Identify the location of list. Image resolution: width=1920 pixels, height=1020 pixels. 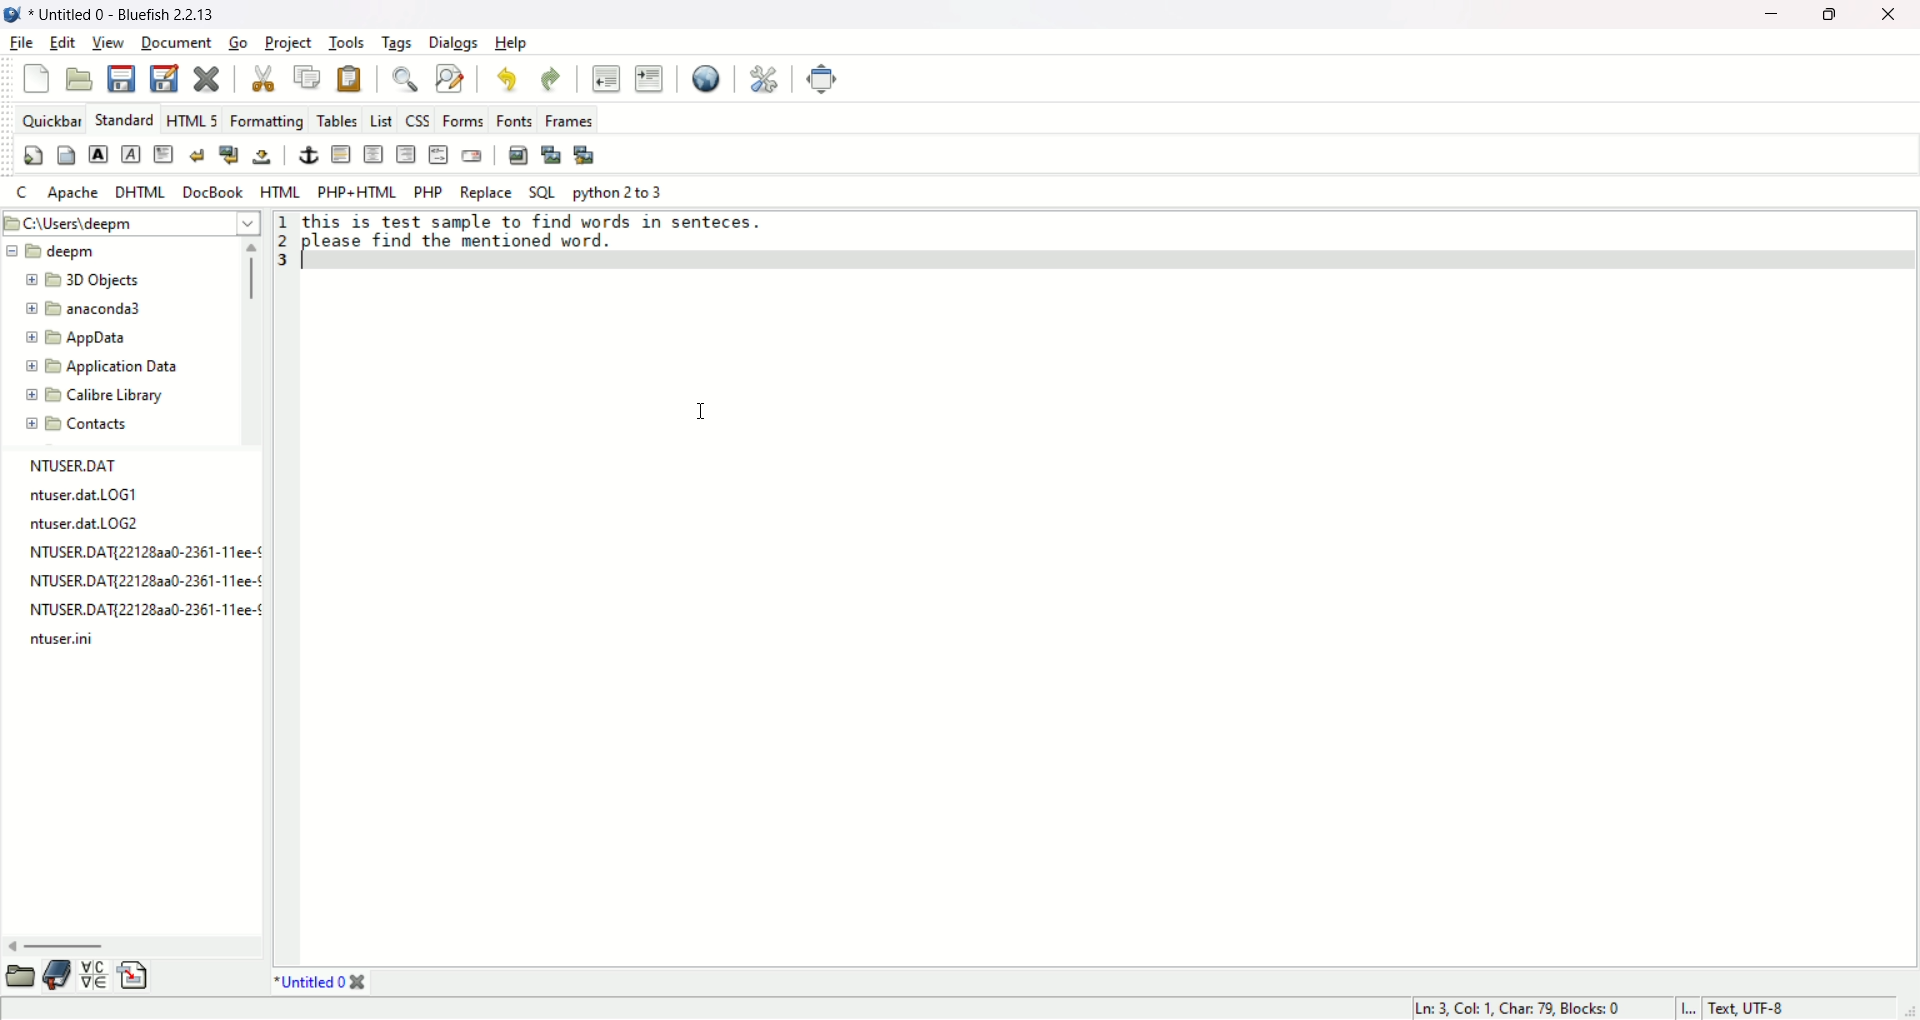
(380, 119).